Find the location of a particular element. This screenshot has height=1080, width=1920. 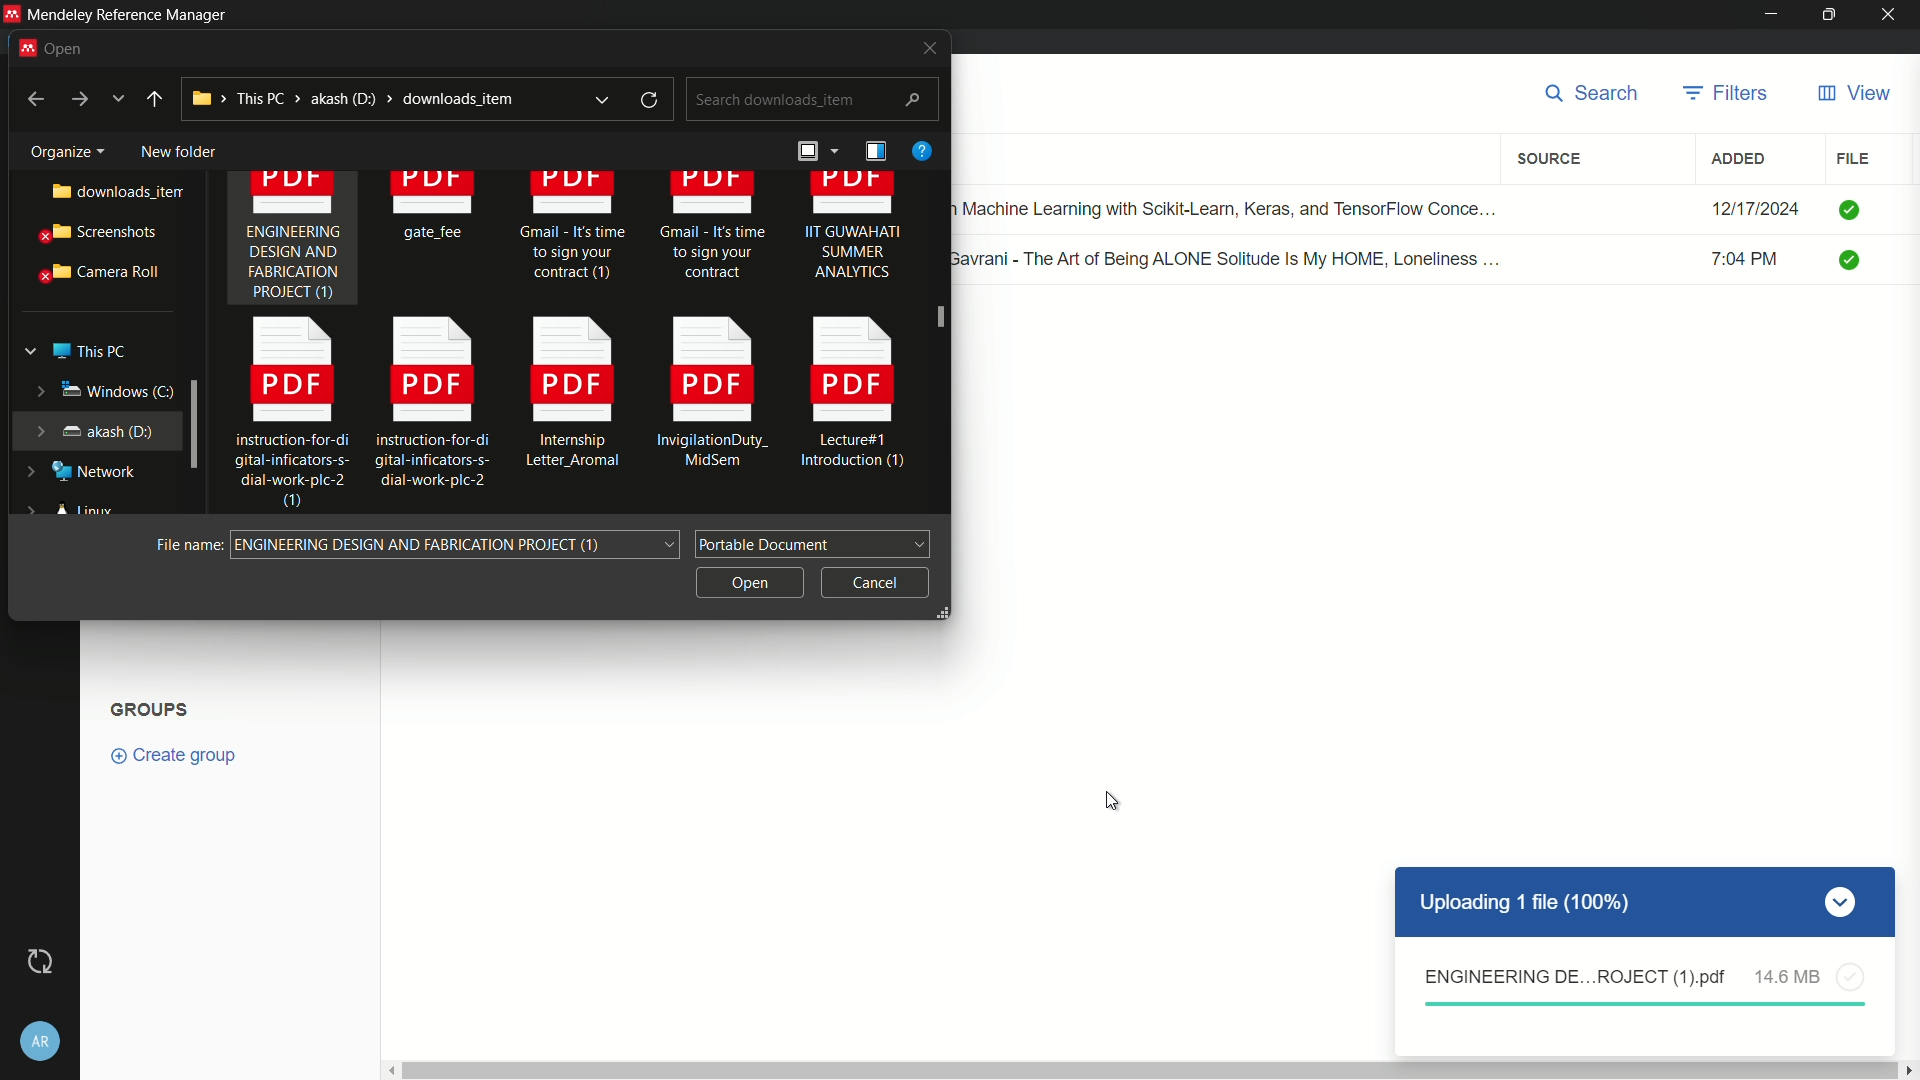

scroll bar is located at coordinates (940, 344).